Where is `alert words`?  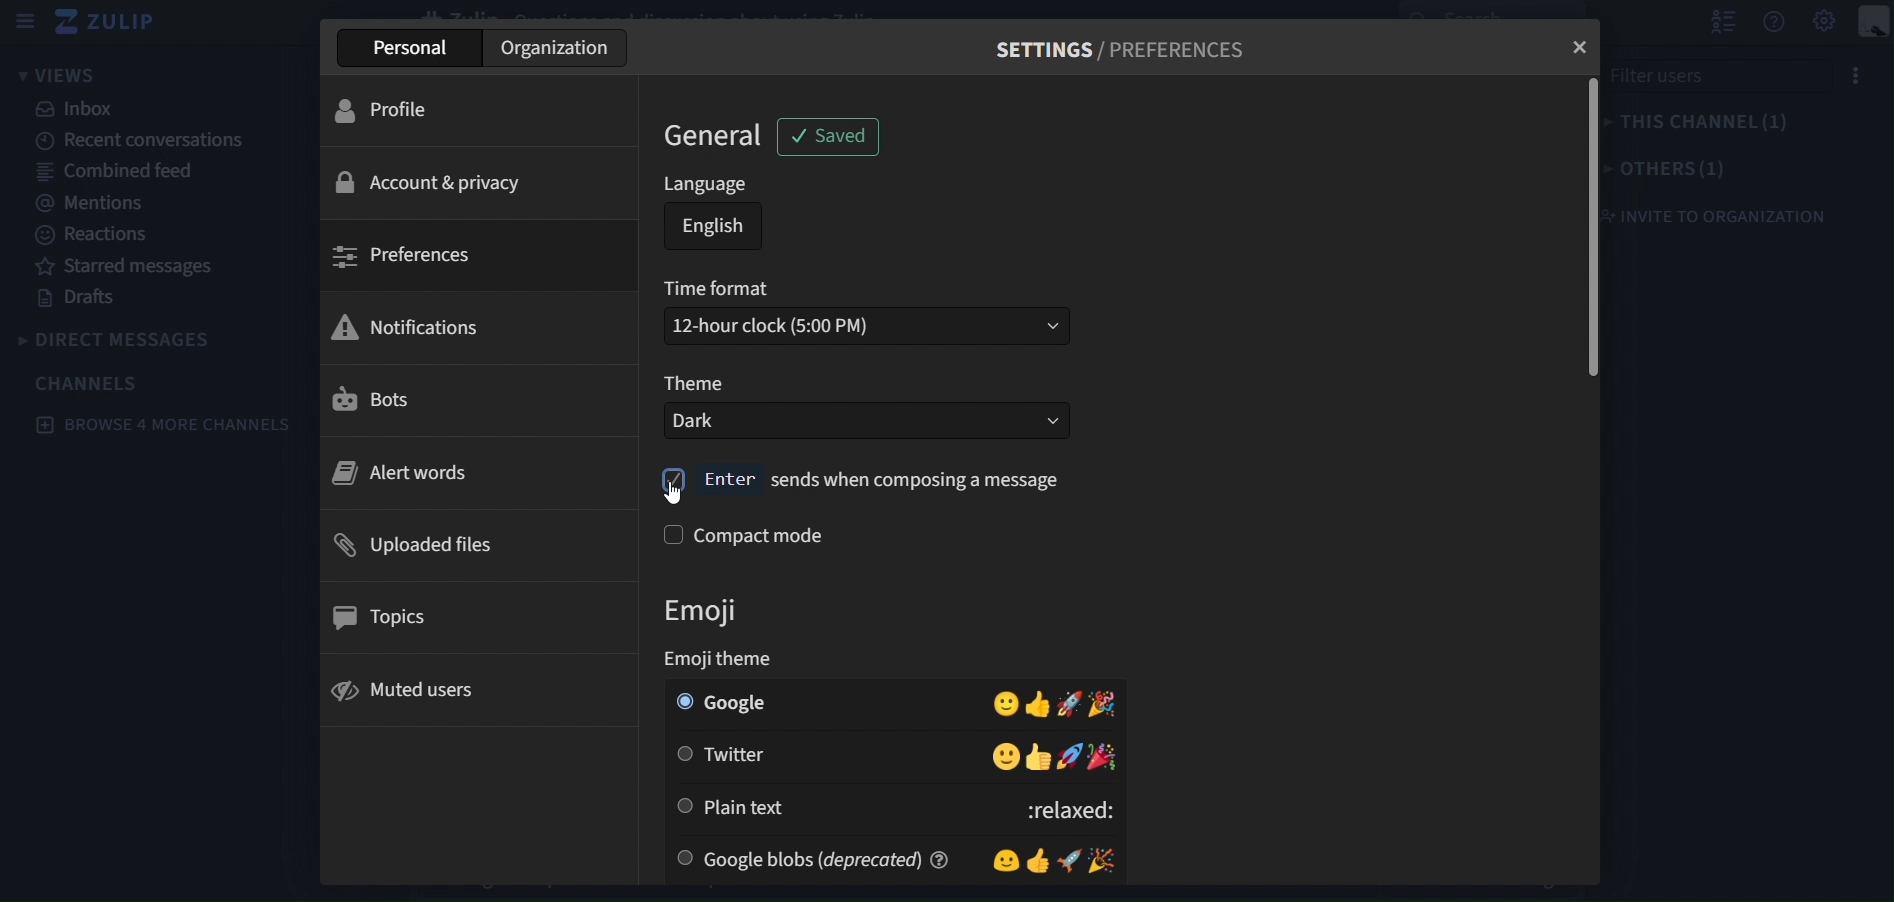
alert words is located at coordinates (472, 471).